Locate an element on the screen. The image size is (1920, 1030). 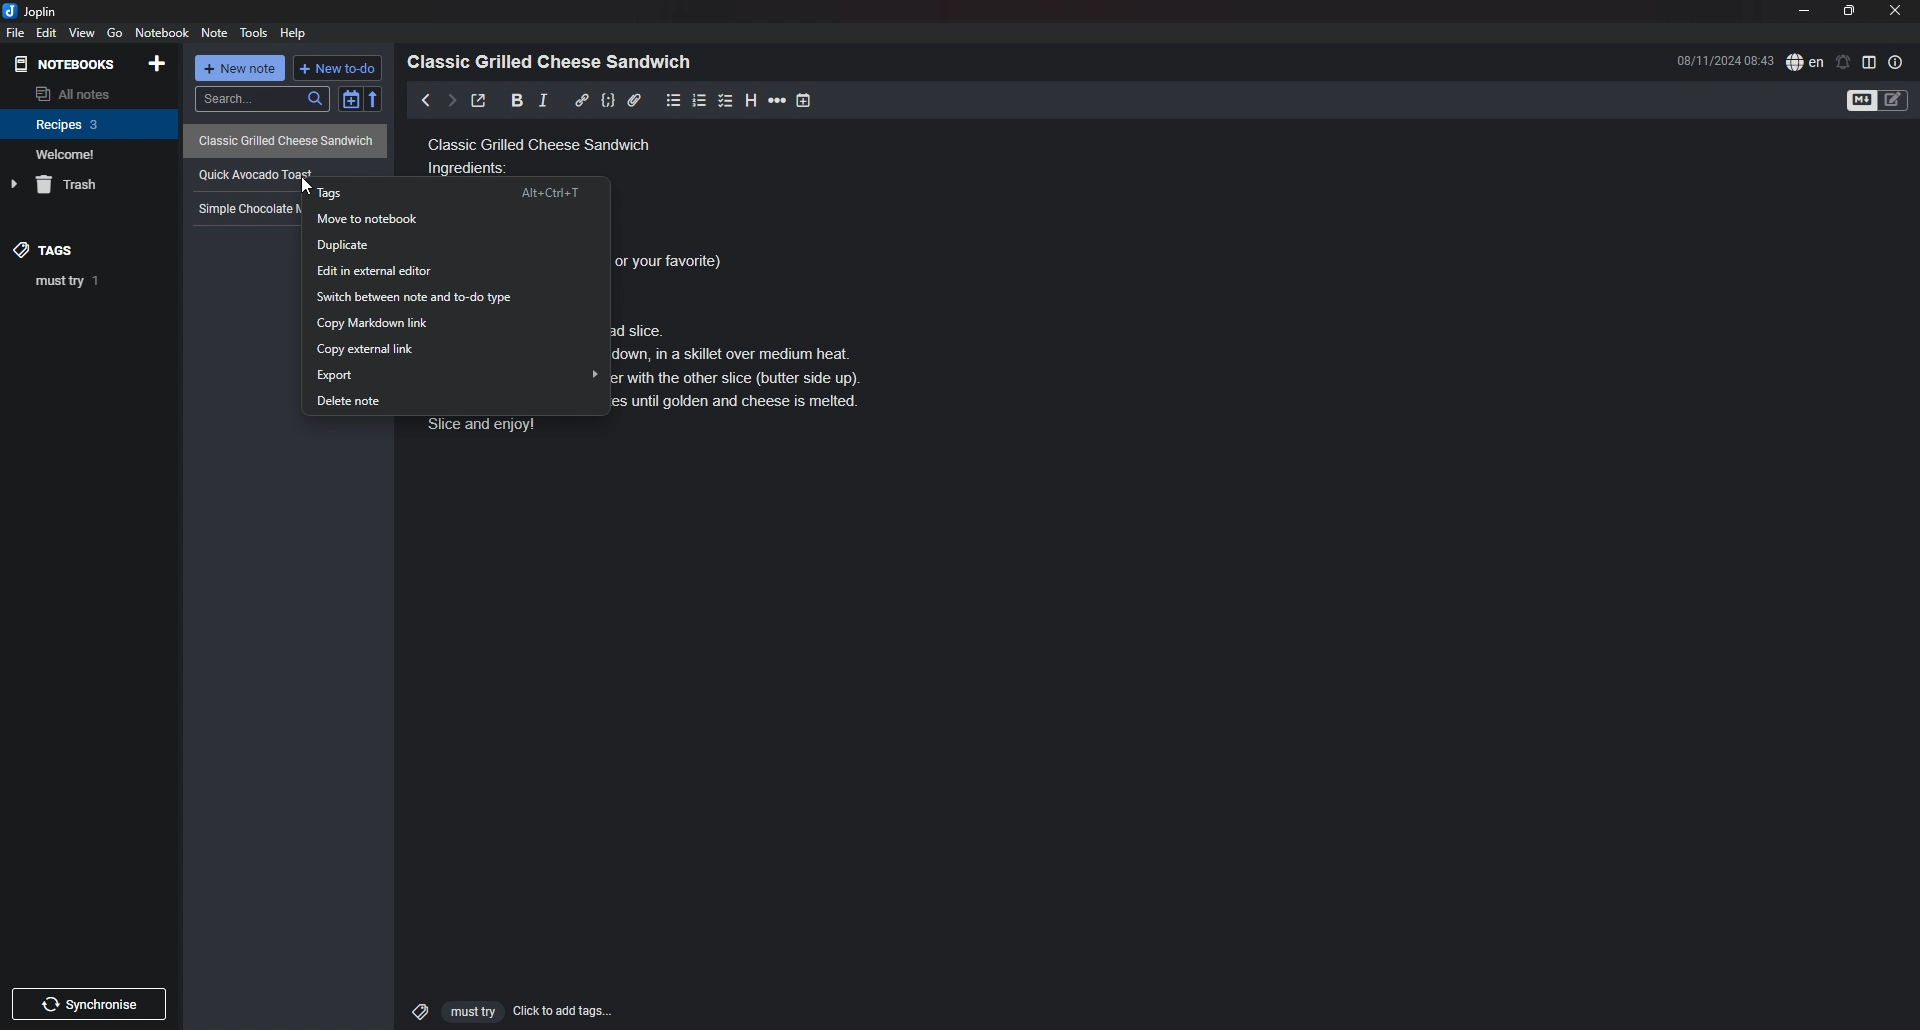
notebook is located at coordinates (164, 32).